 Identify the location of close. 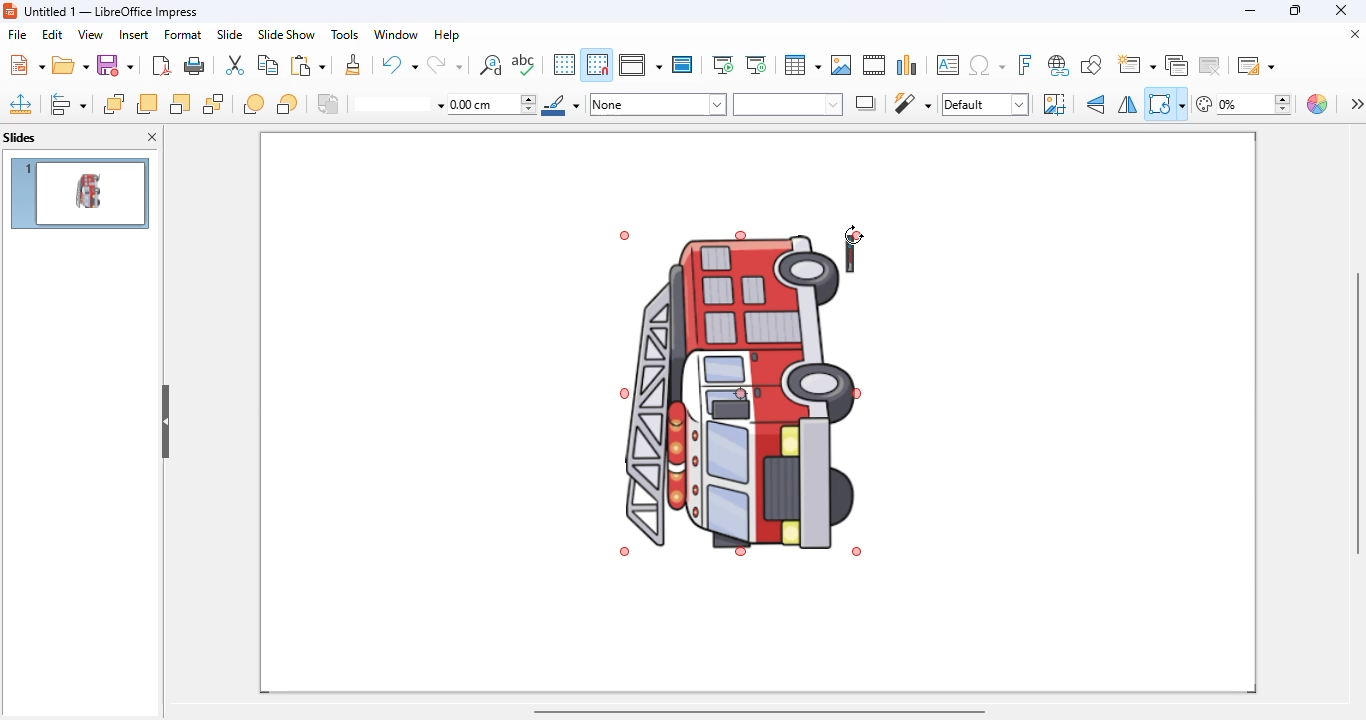
(1340, 10).